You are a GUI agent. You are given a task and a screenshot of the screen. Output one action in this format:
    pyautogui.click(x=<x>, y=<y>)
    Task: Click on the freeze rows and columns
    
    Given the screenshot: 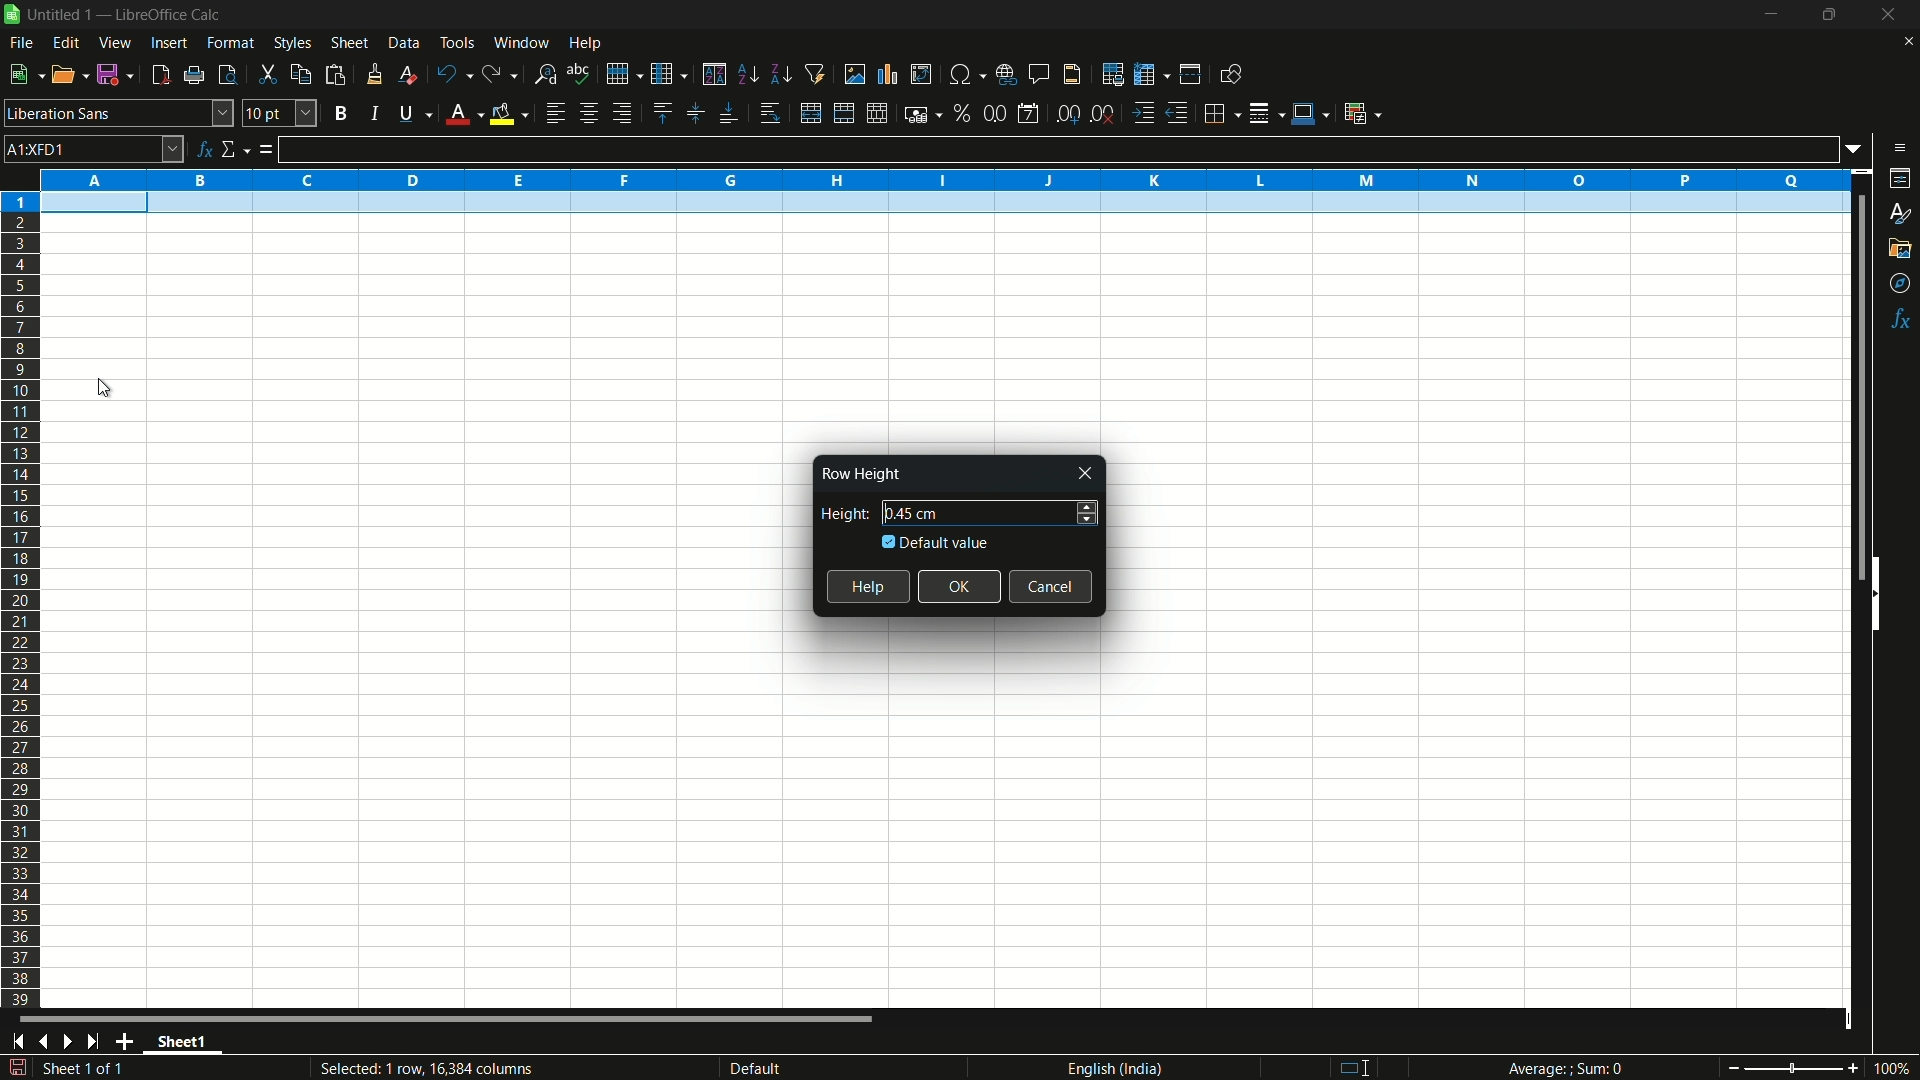 What is the action you would take?
    pyautogui.click(x=1150, y=75)
    